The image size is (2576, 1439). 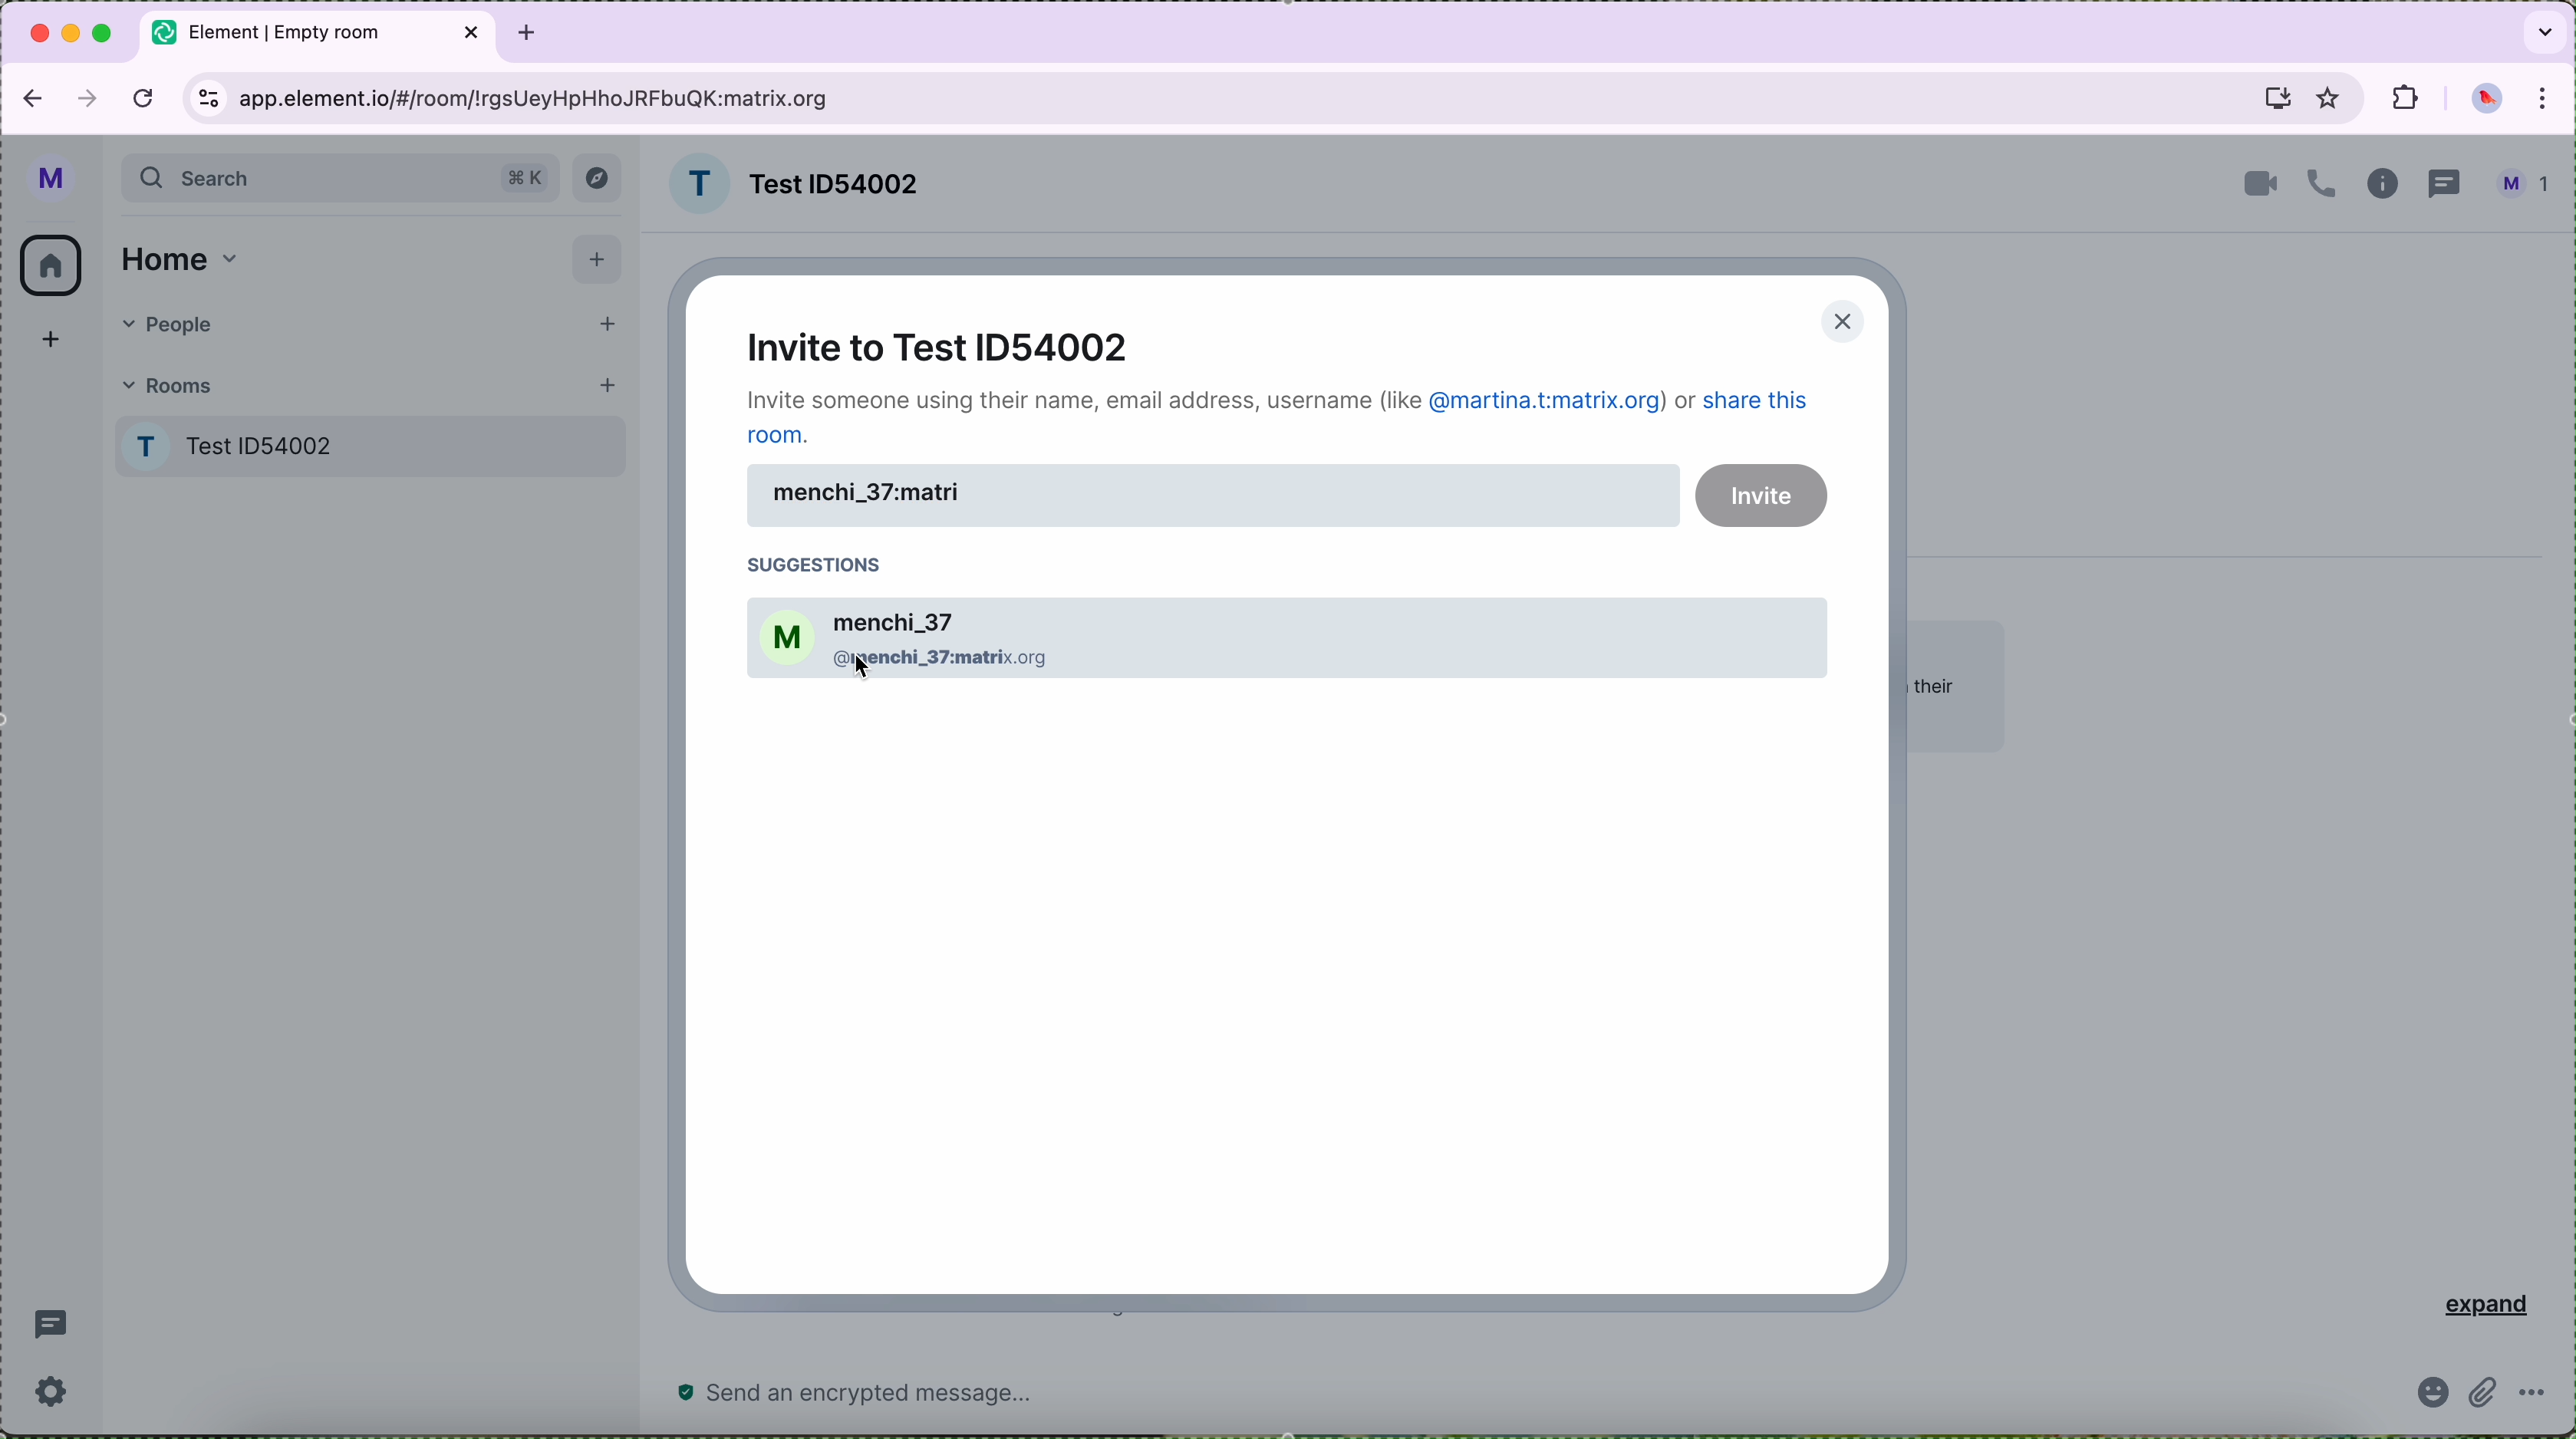 I want to click on customize and control Google Chrome, so click(x=2547, y=100).